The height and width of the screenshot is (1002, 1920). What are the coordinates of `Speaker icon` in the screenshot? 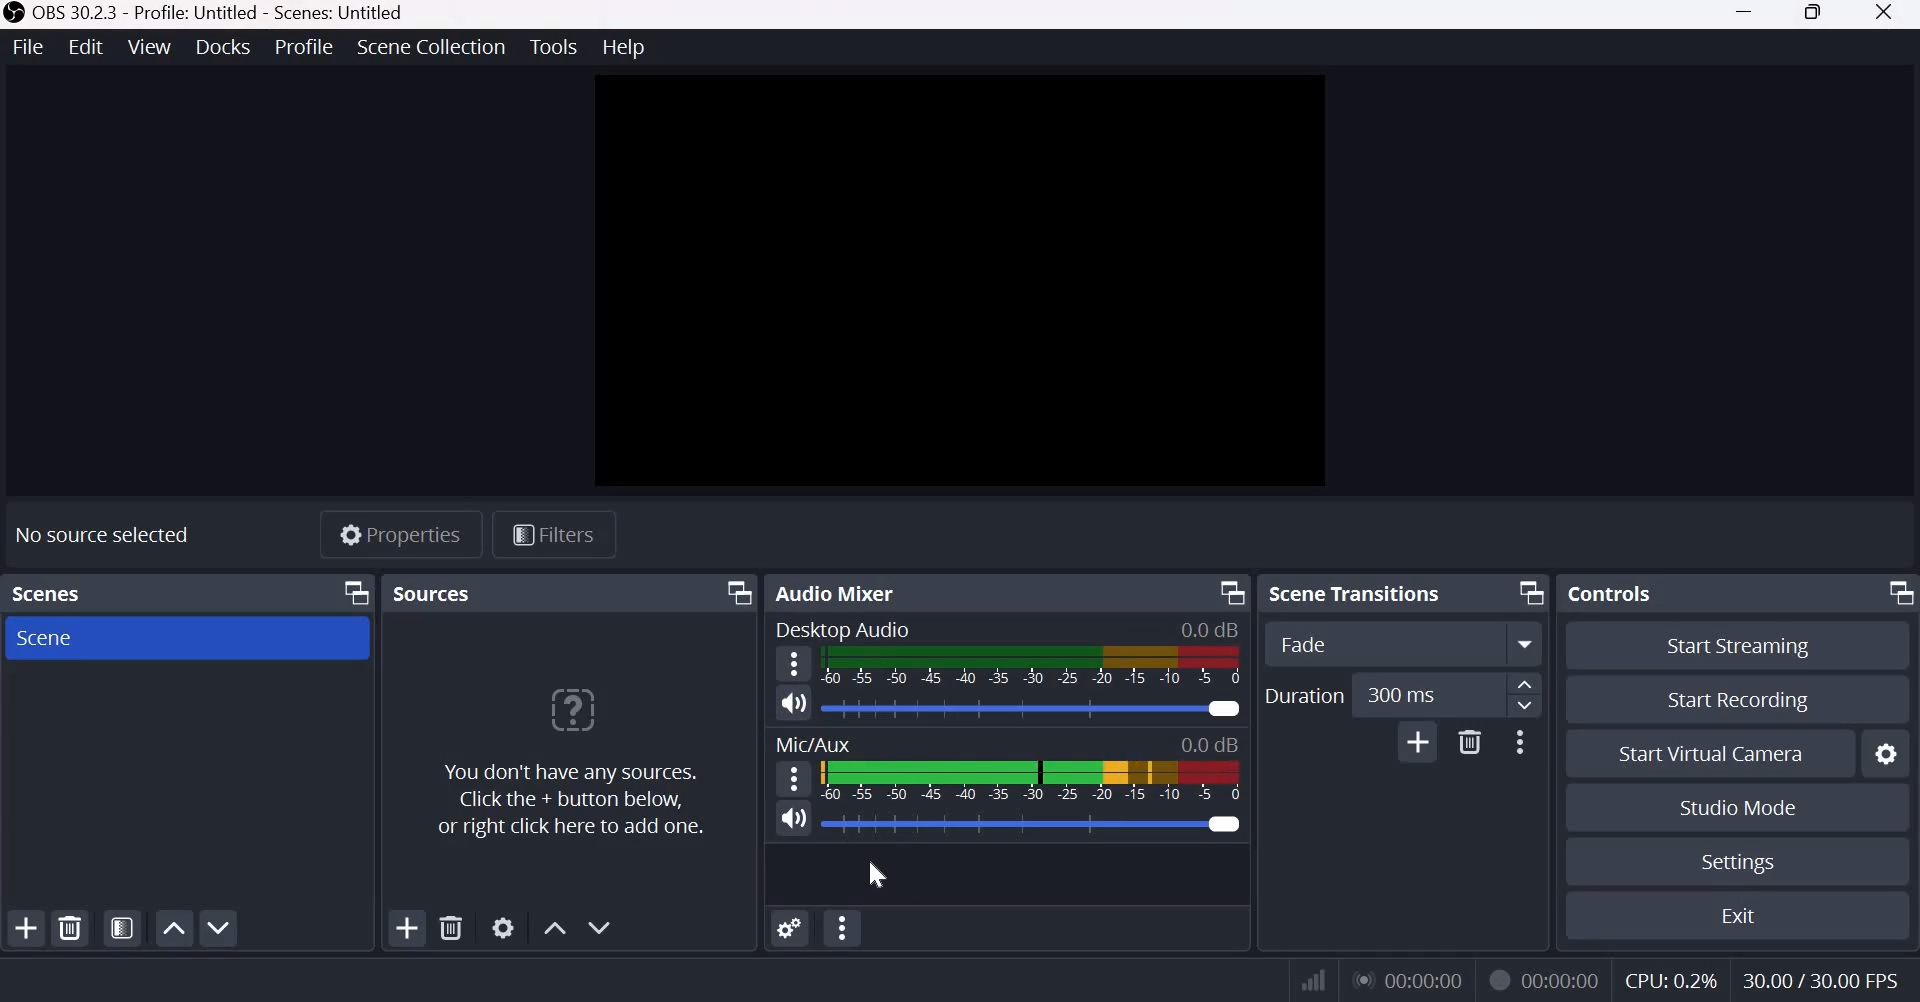 It's located at (795, 816).